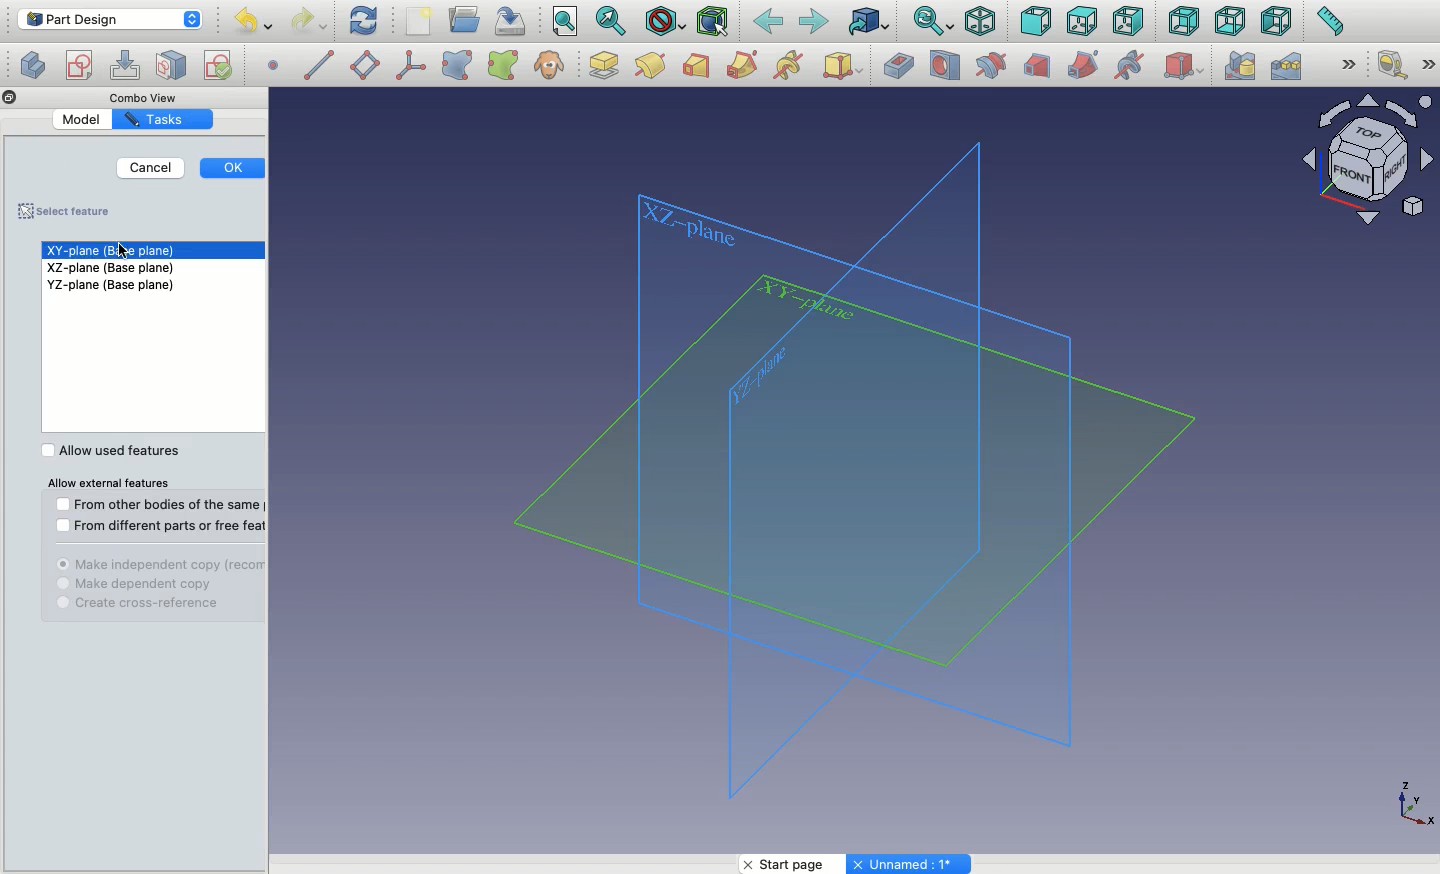 This screenshot has height=874, width=1440. What do you see at coordinates (664, 22) in the screenshot?
I see `Draw style` at bounding box center [664, 22].